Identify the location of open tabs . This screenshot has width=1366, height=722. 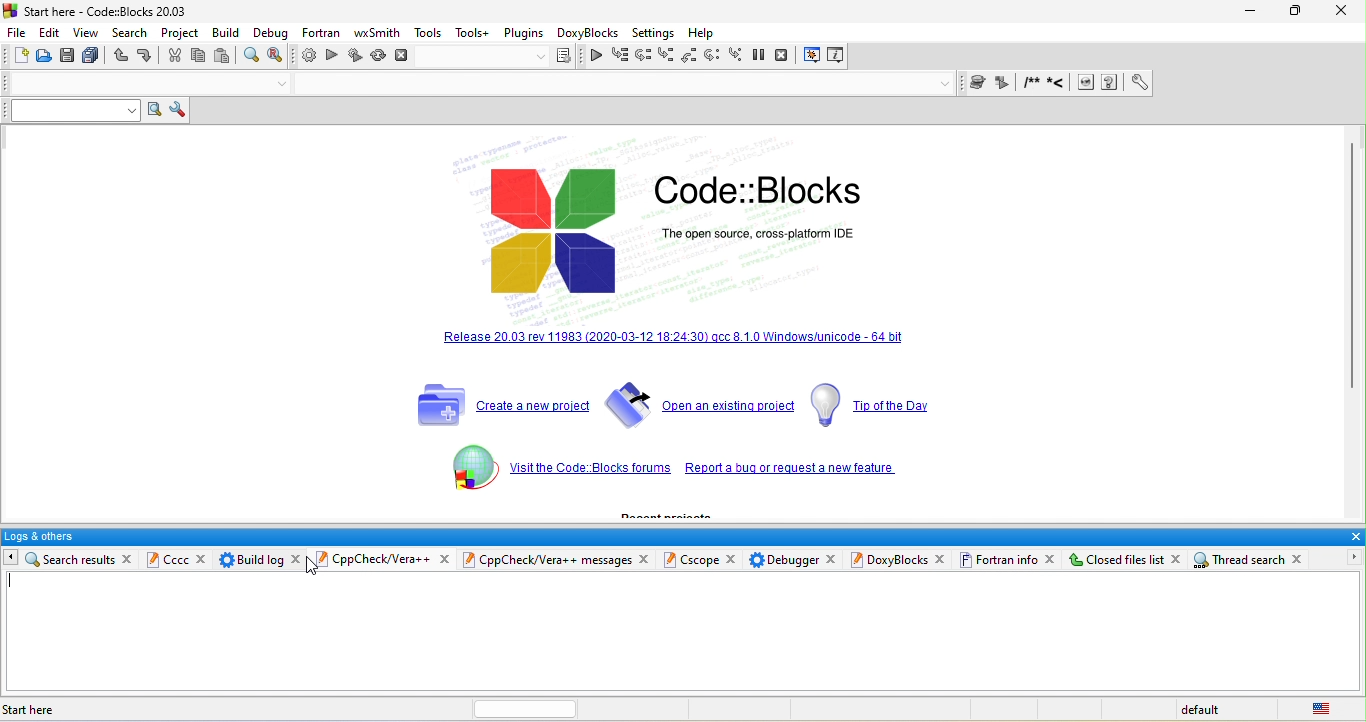
(136, 83).